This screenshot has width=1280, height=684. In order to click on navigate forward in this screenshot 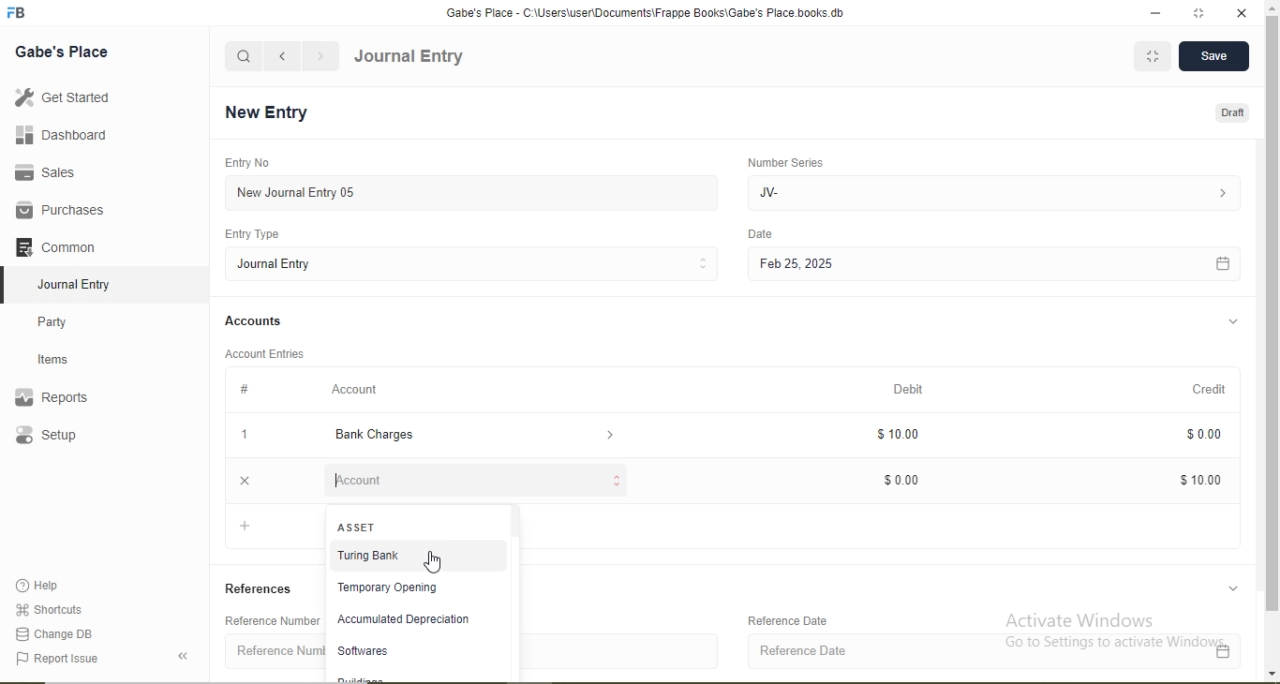, I will do `click(322, 56)`.